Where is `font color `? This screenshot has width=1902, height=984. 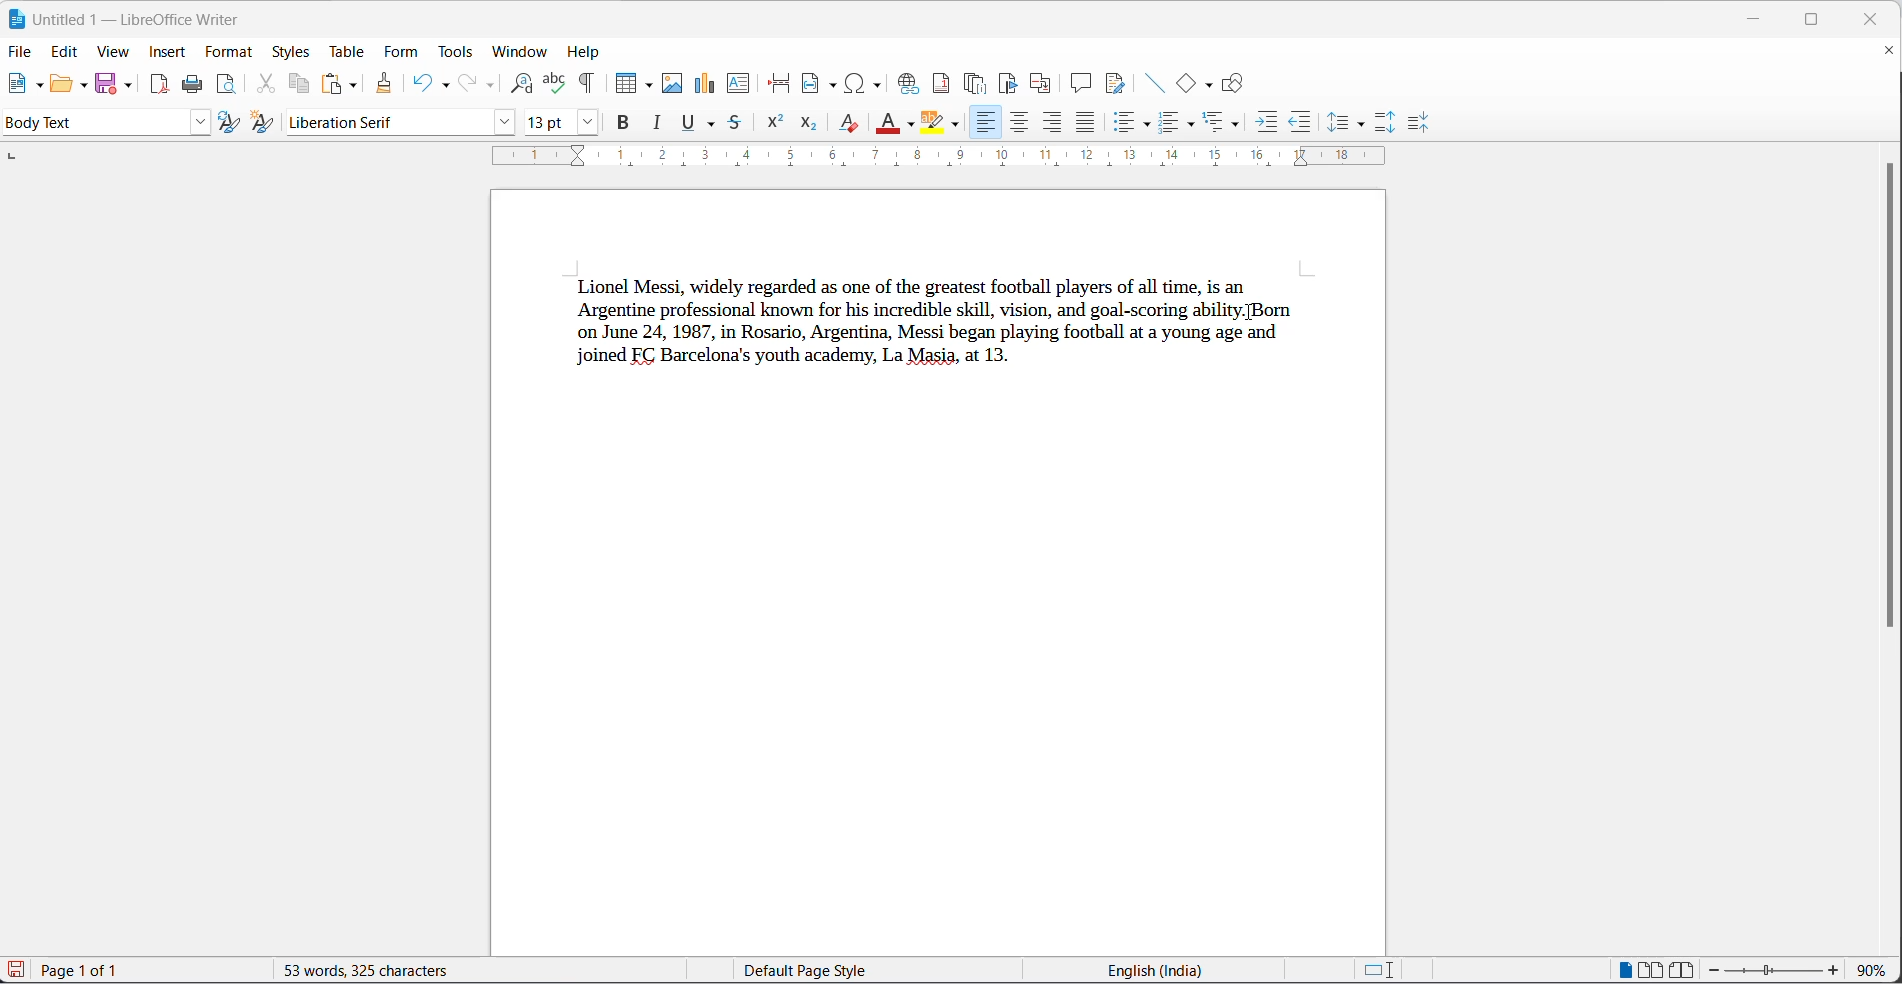
font color  is located at coordinates (890, 124).